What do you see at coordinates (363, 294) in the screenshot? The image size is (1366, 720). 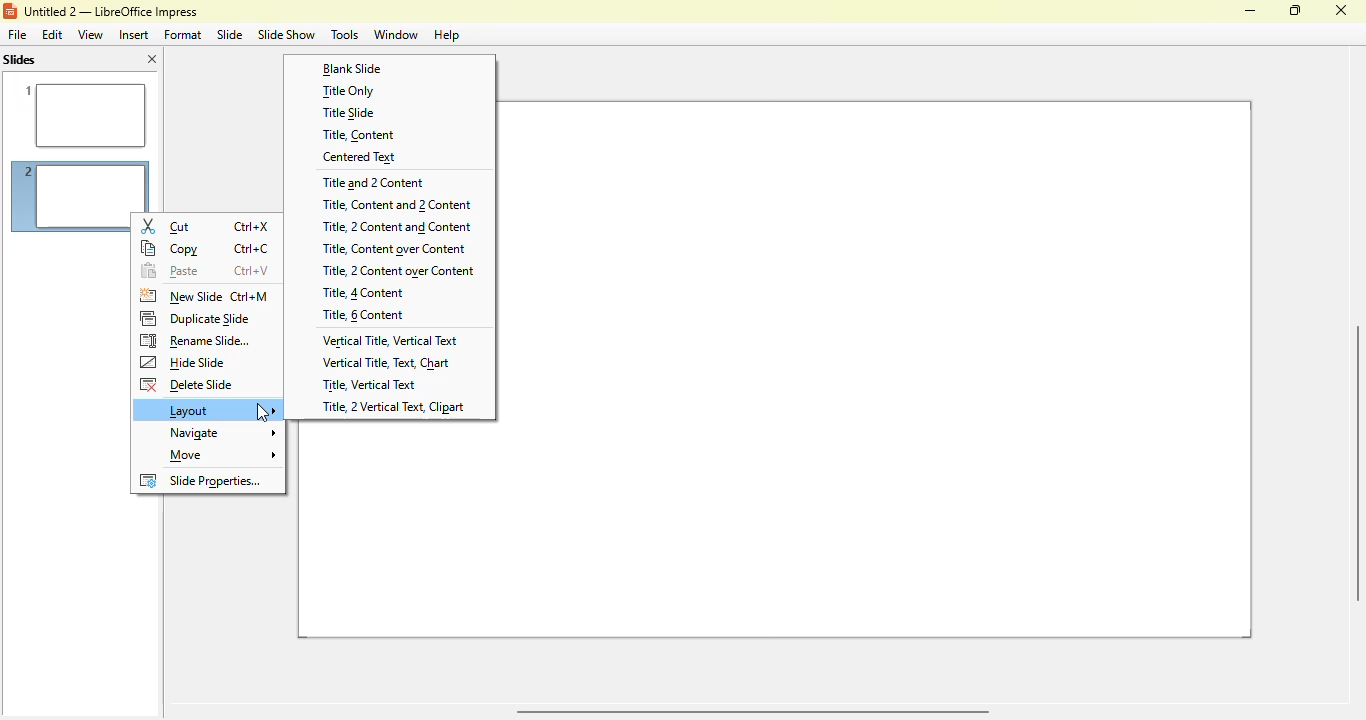 I see `title, 4 content` at bounding box center [363, 294].